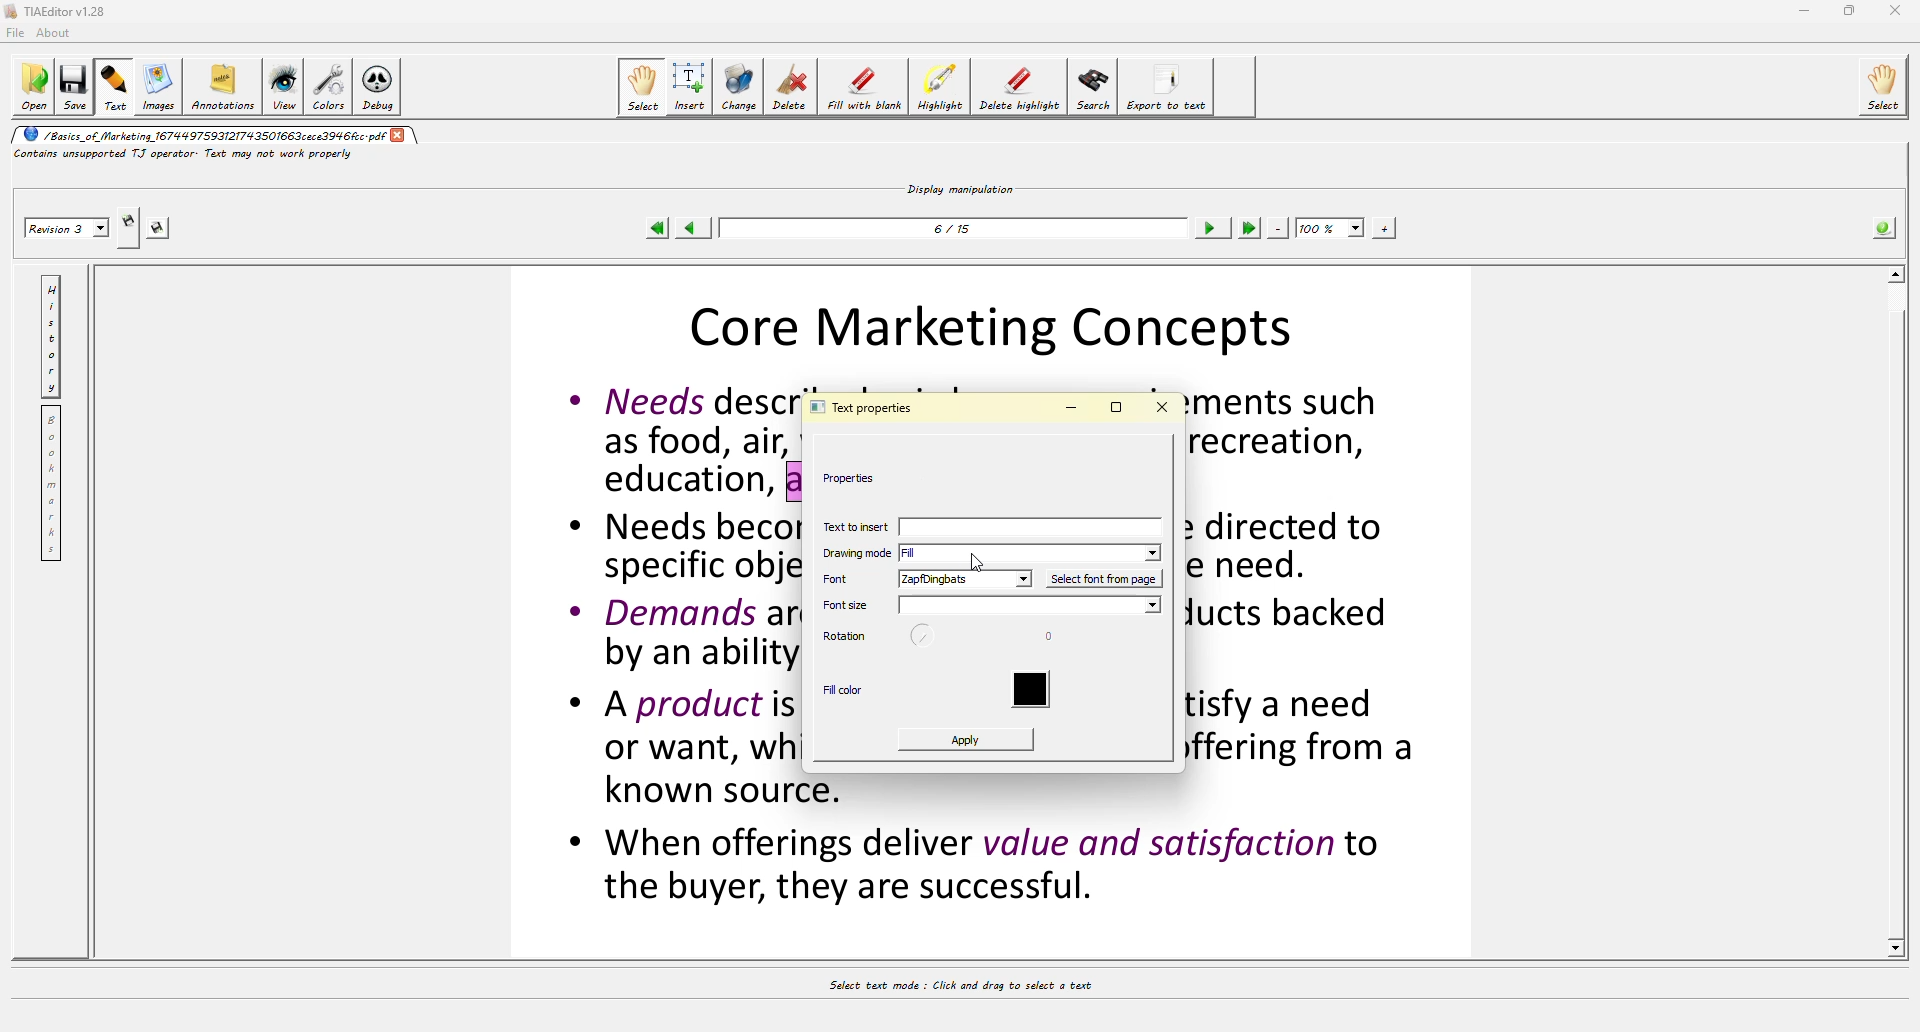 The height and width of the screenshot is (1032, 1920). I want to click on text to insert, so click(995, 528).